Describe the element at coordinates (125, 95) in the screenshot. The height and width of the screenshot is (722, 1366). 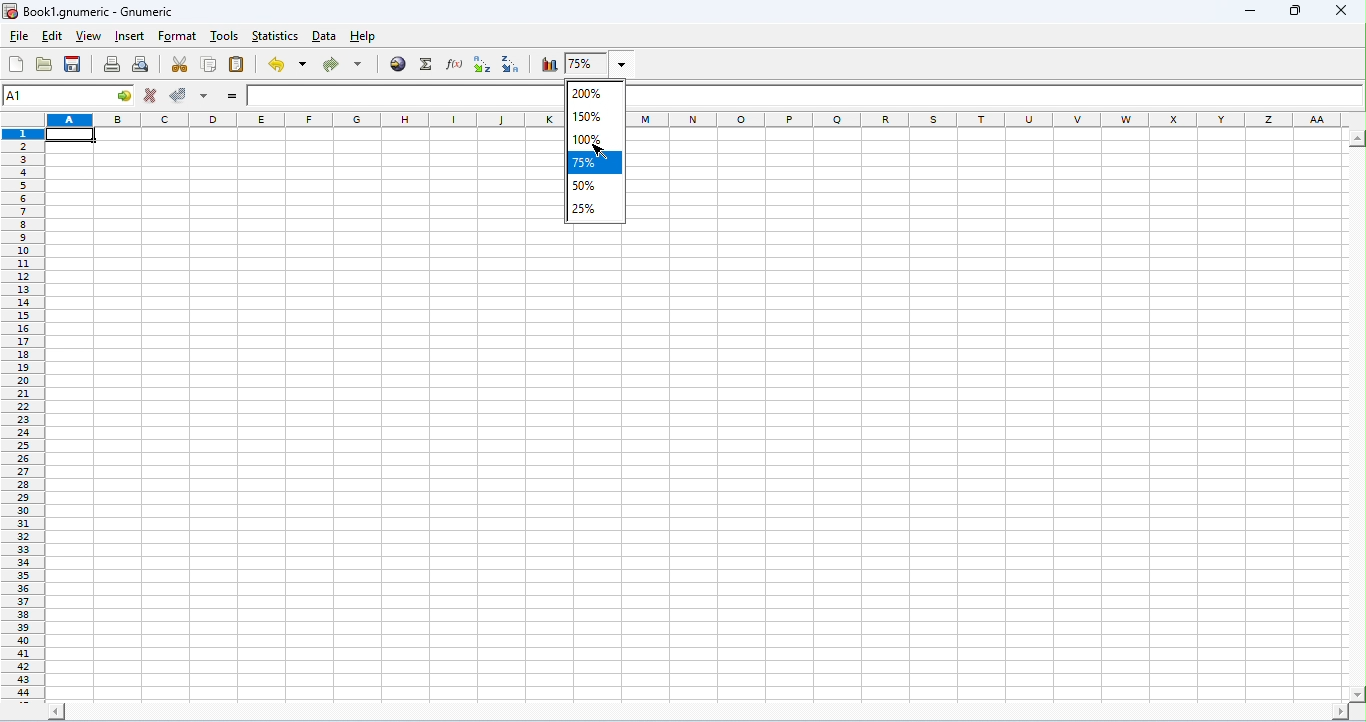
I see `cell options` at that location.